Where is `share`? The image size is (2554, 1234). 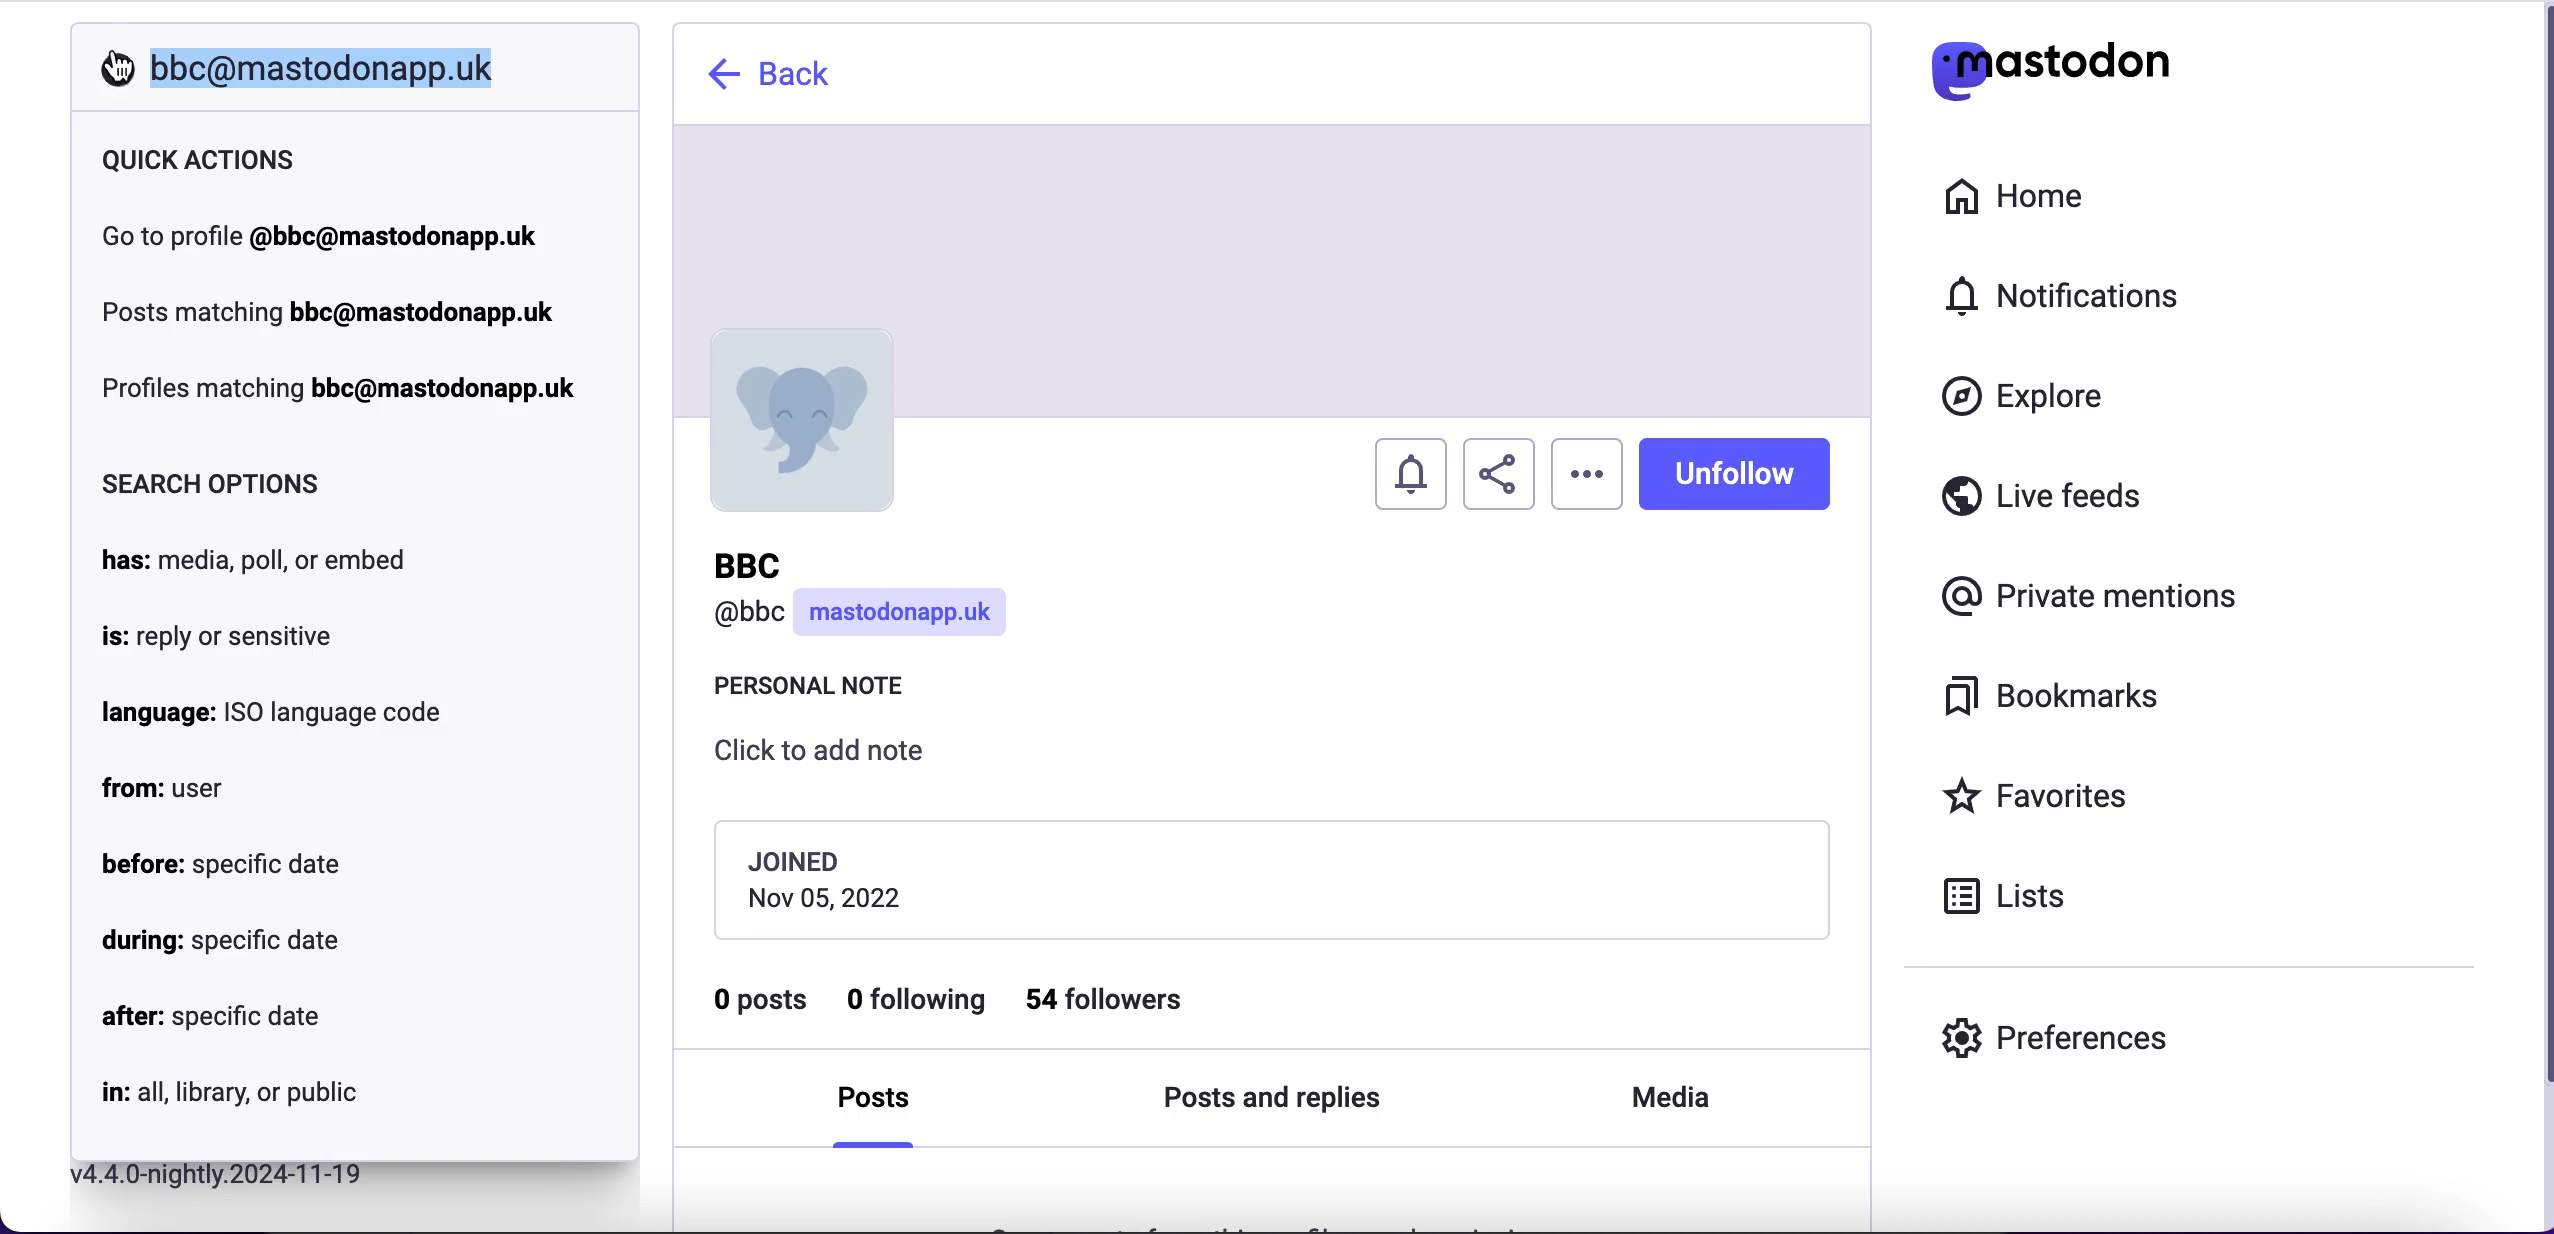
share is located at coordinates (1499, 475).